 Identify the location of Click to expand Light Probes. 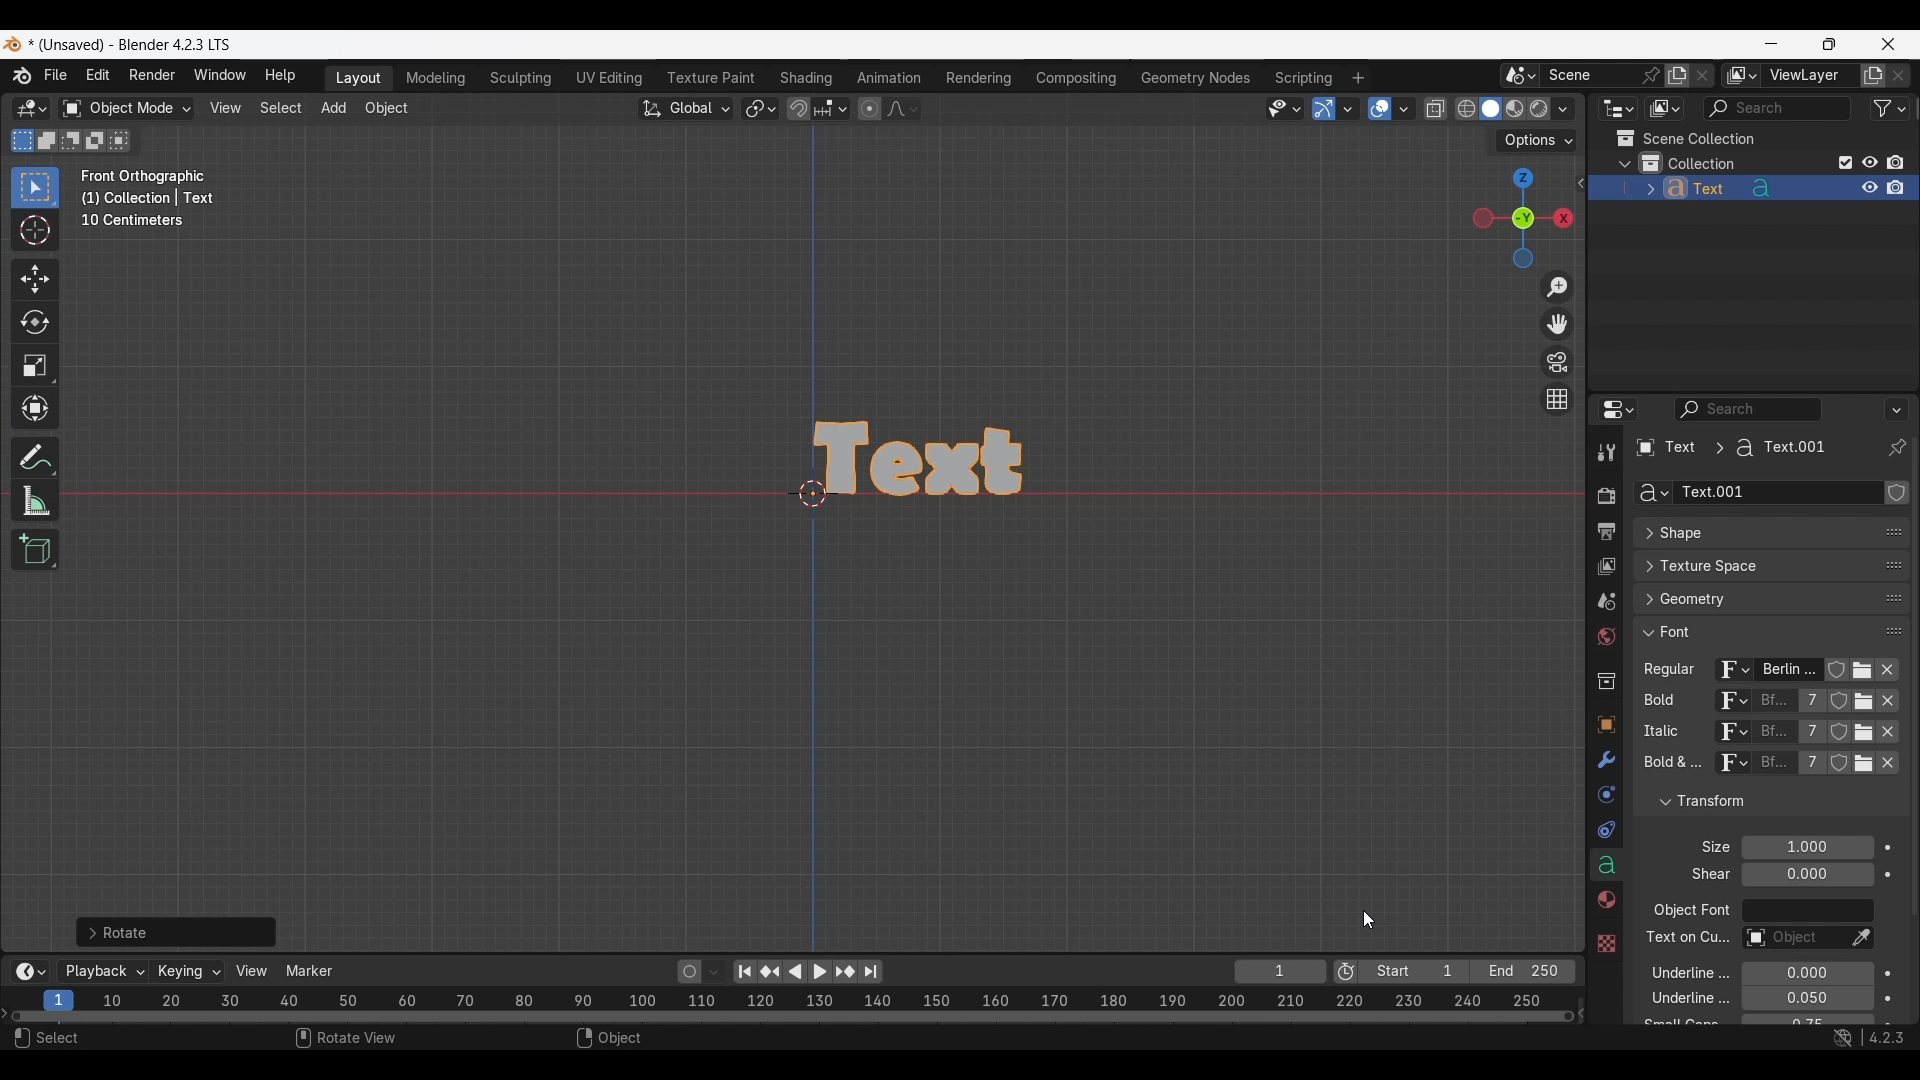
(1703, 847).